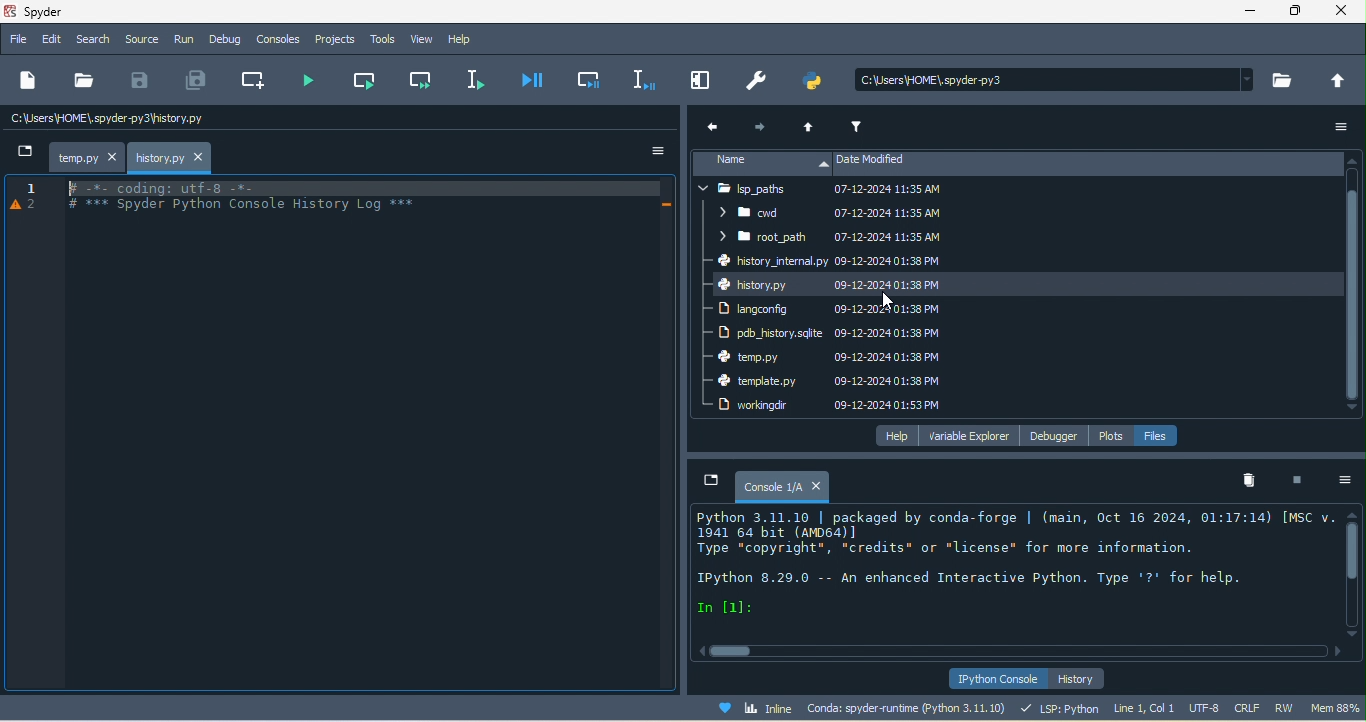 This screenshot has height=722, width=1366. I want to click on vertical scroll bar, so click(1350, 280).